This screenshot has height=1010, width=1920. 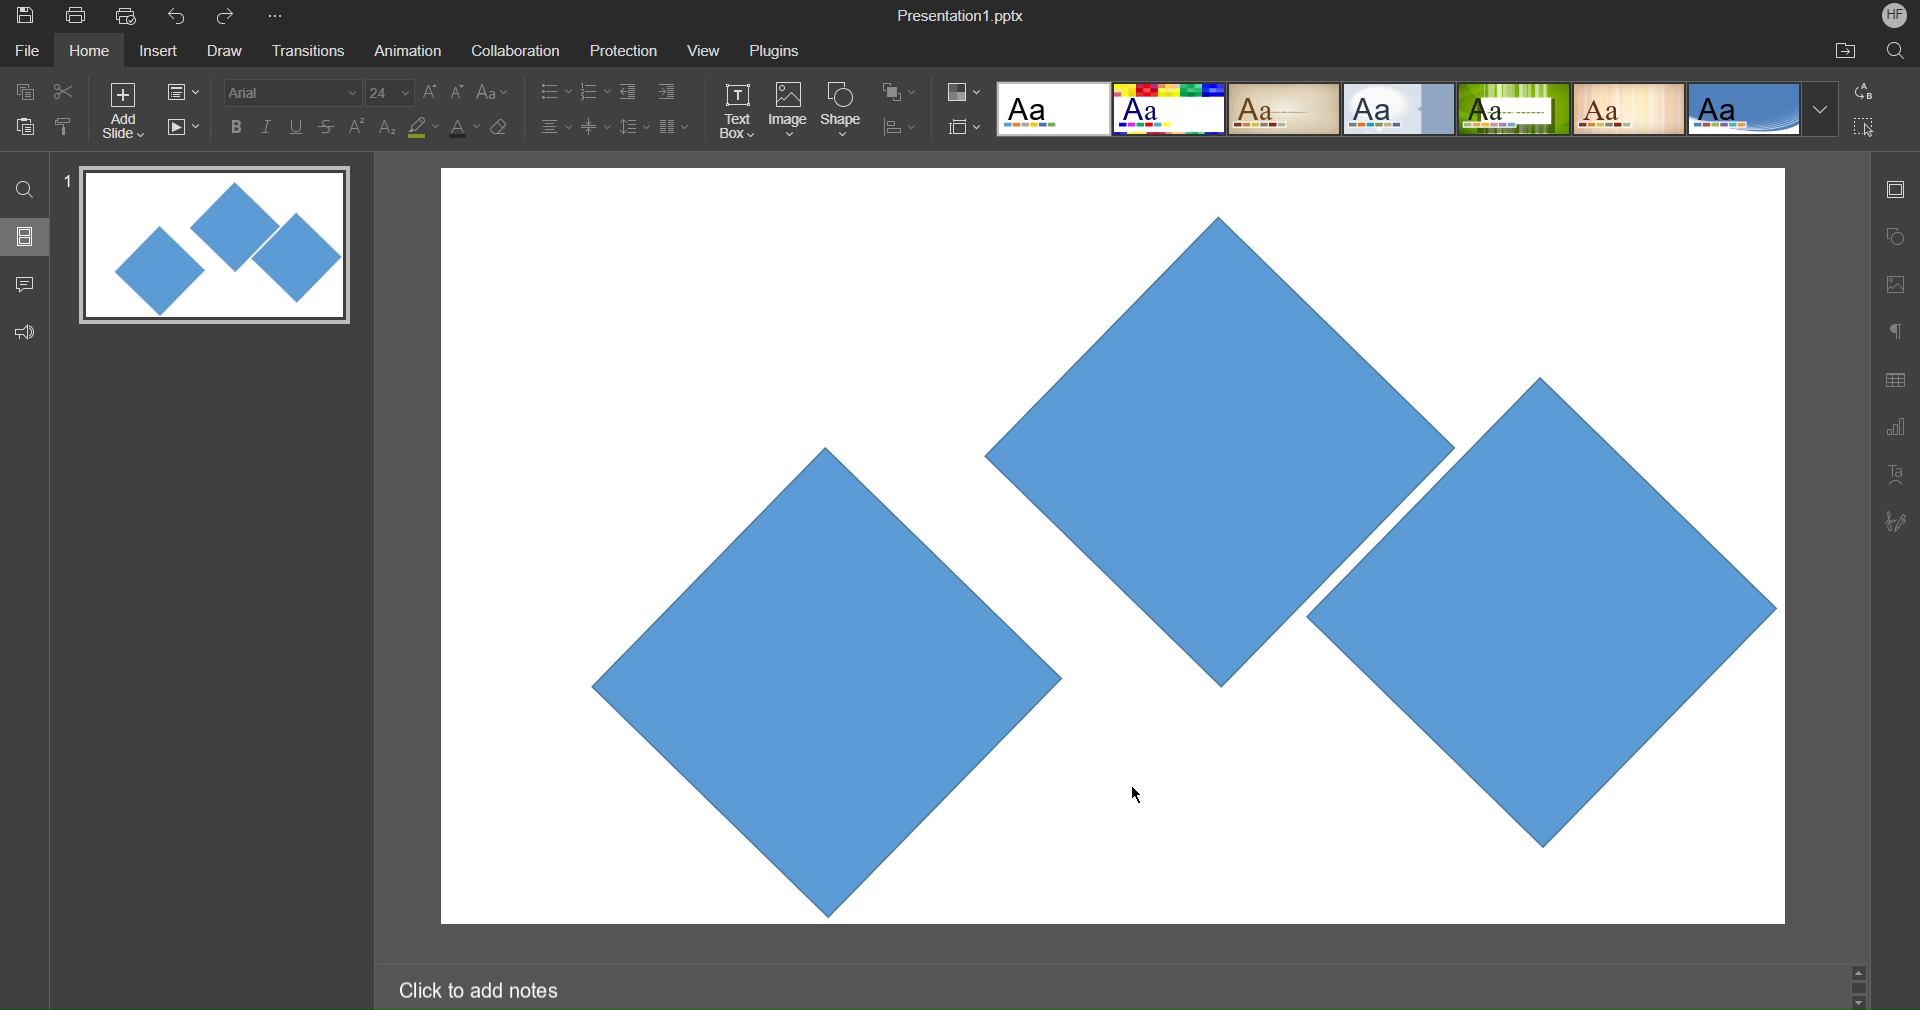 I want to click on chat, so click(x=27, y=281).